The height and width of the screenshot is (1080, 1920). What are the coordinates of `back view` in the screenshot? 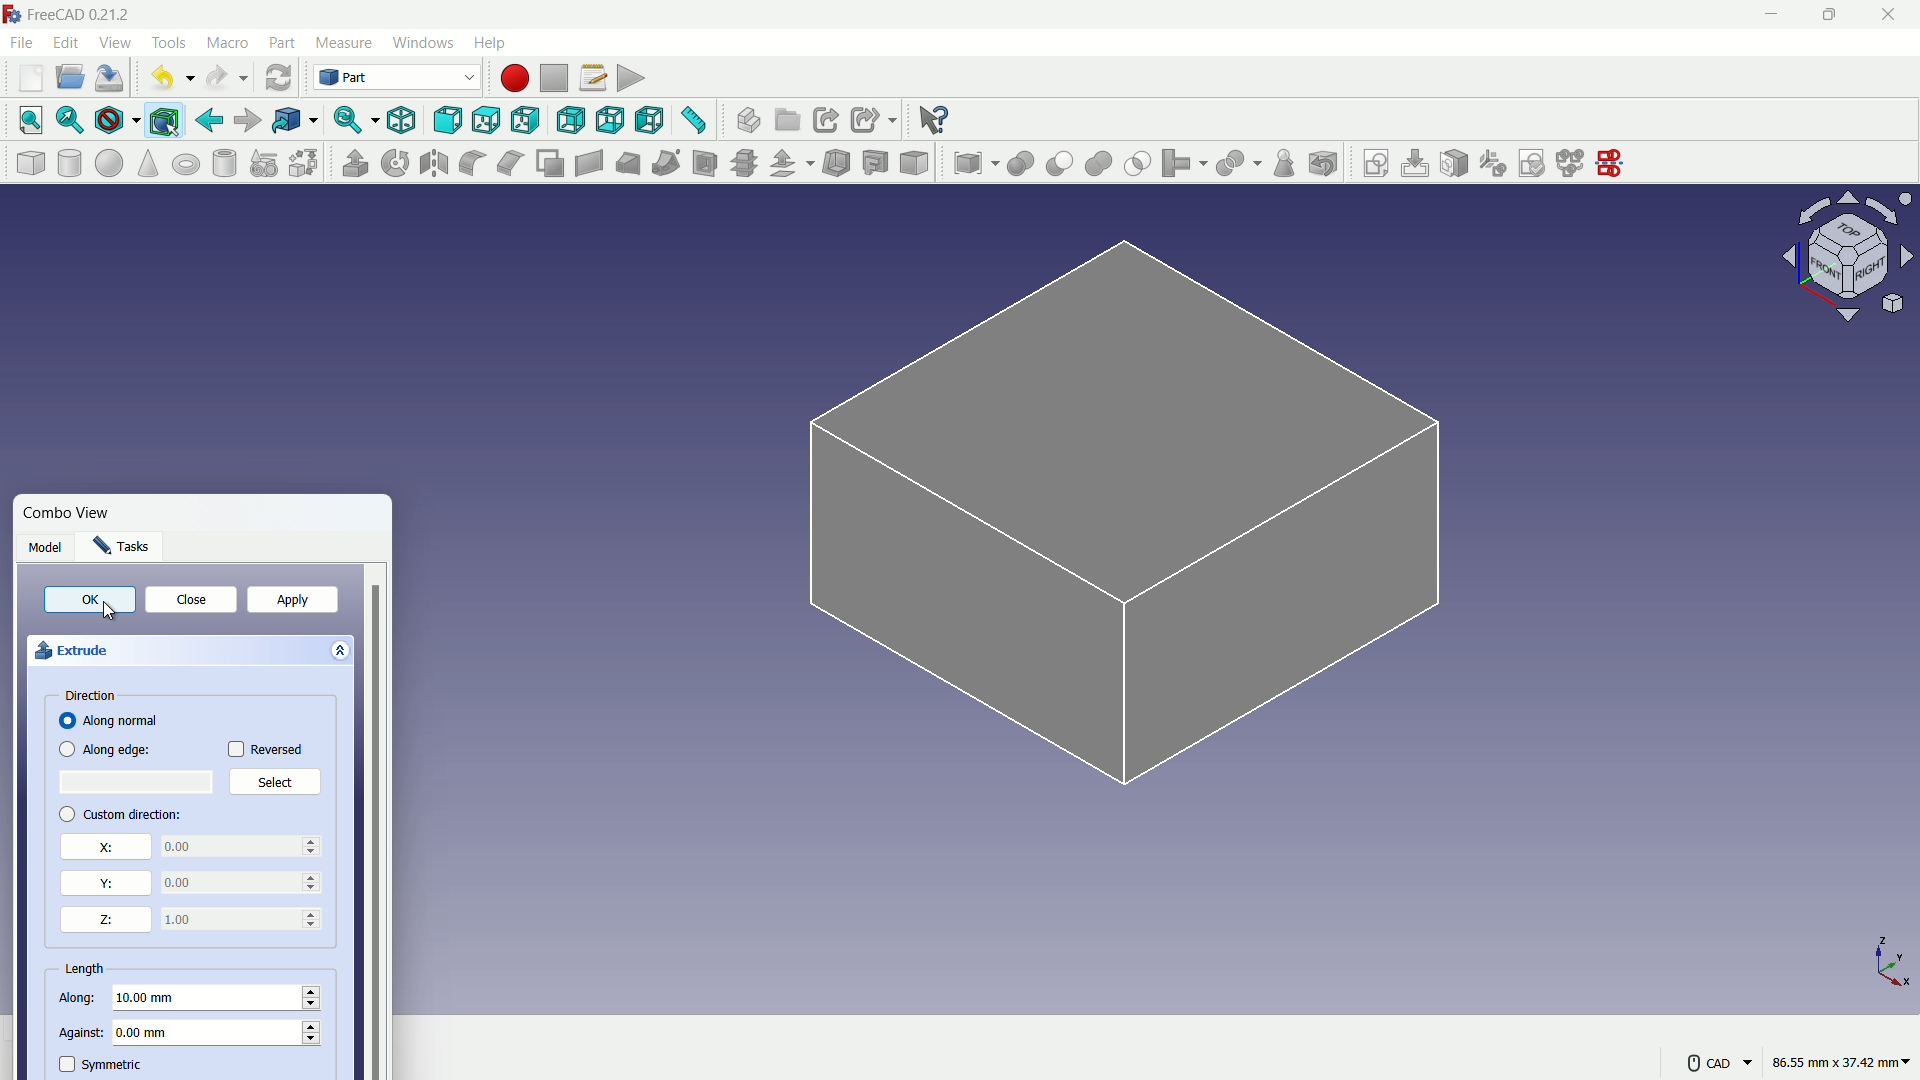 It's located at (570, 121).